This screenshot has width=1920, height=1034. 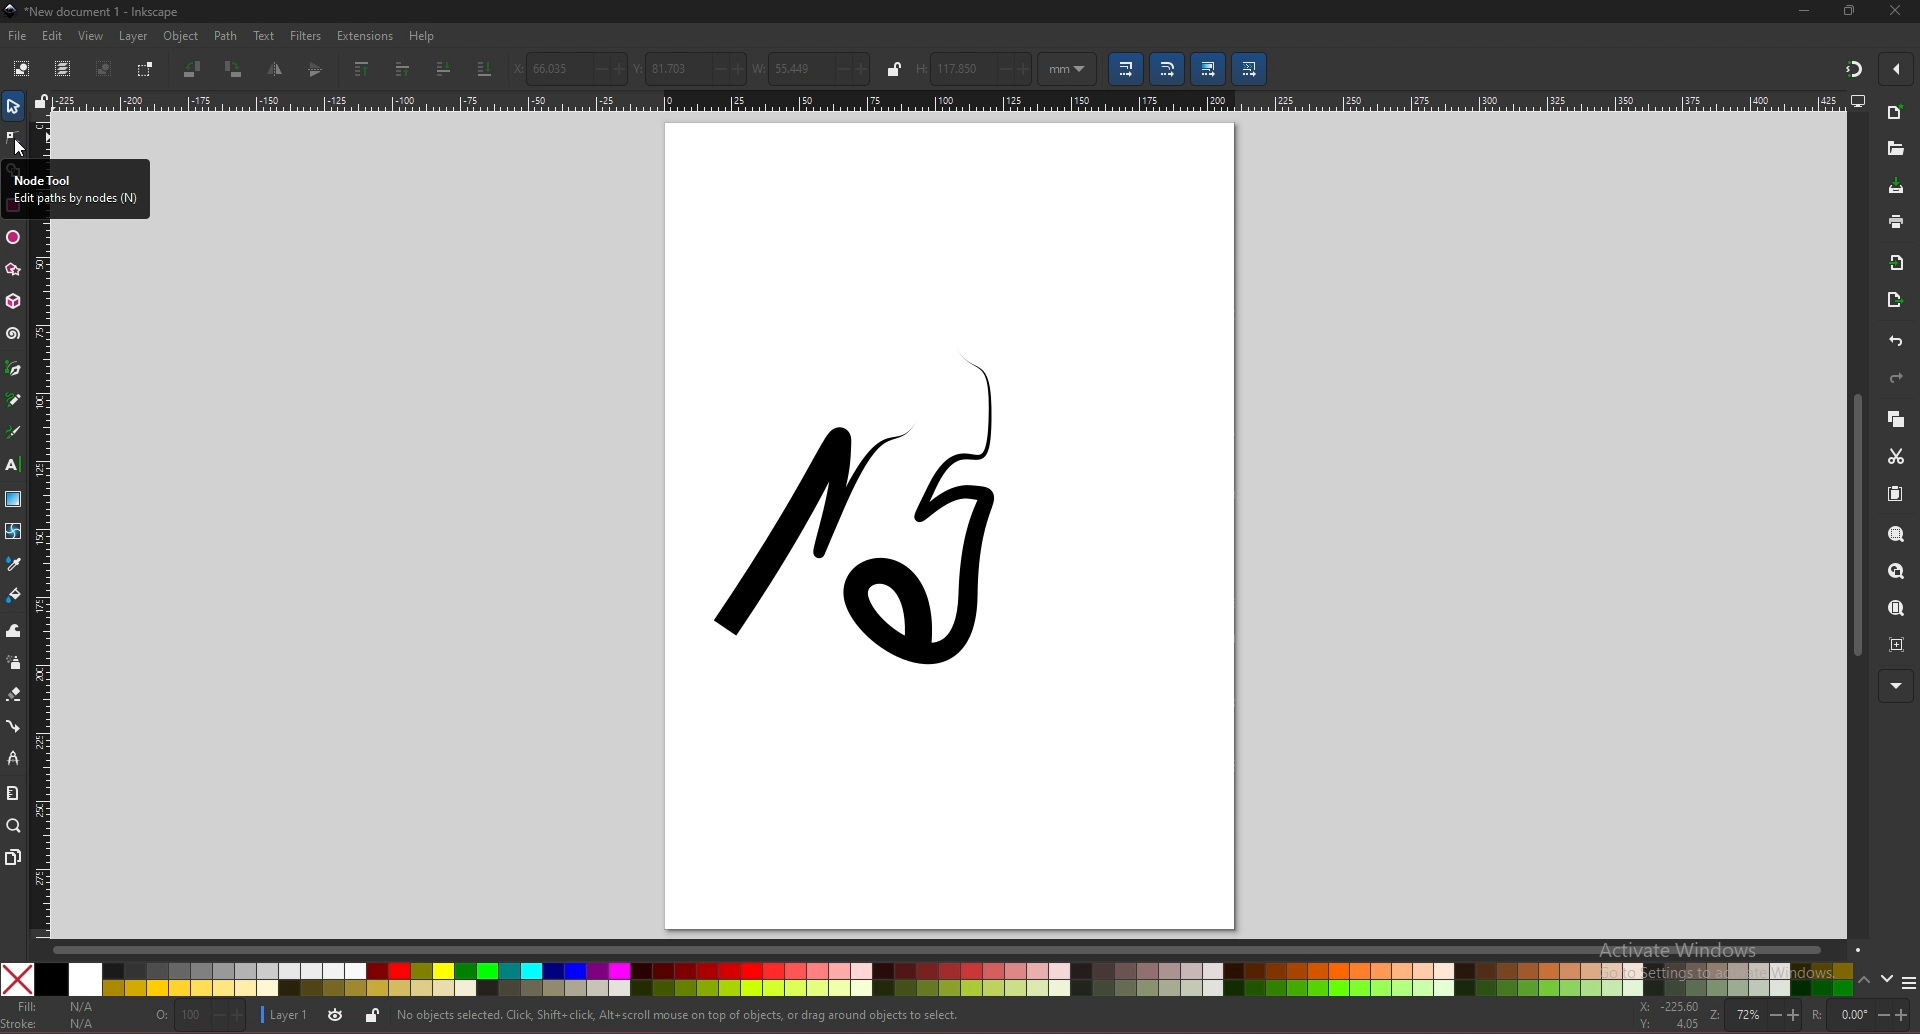 I want to click on raise selection one step, so click(x=403, y=68).